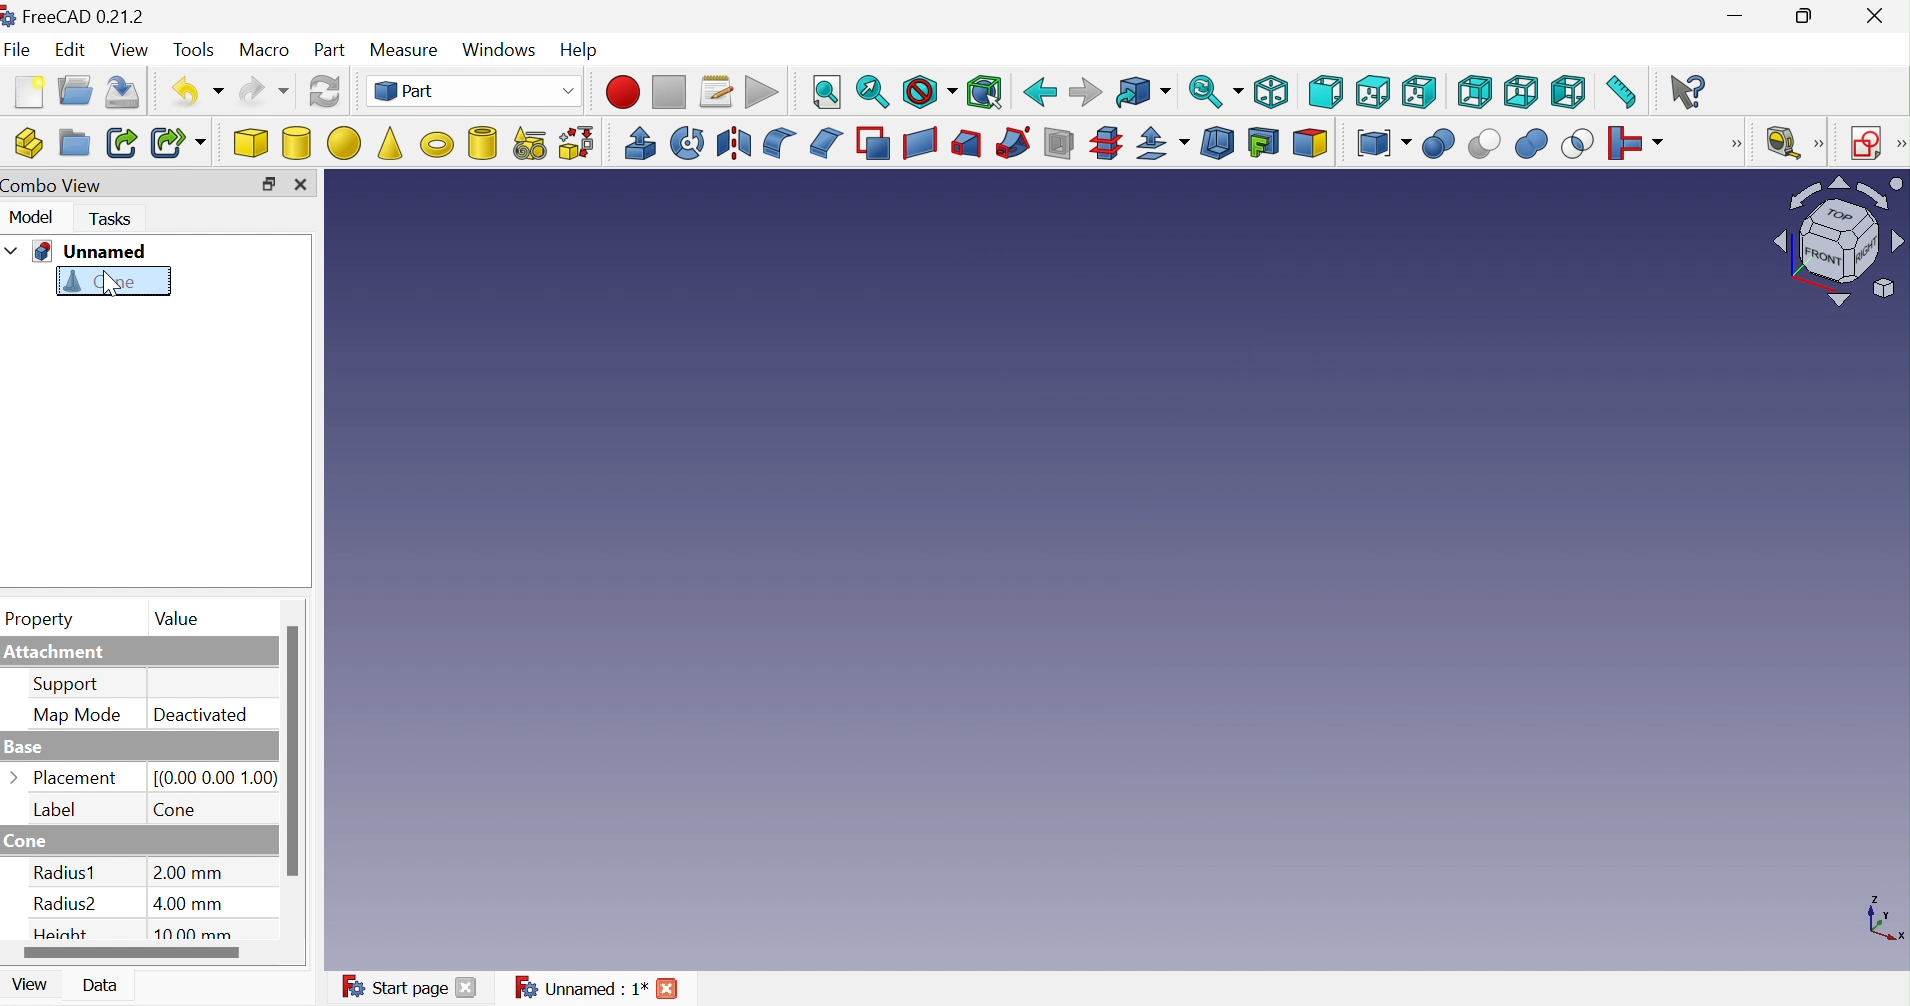 This screenshot has width=1910, height=1006. What do you see at coordinates (1261, 142) in the screenshot?
I see `Create projection on surface` at bounding box center [1261, 142].